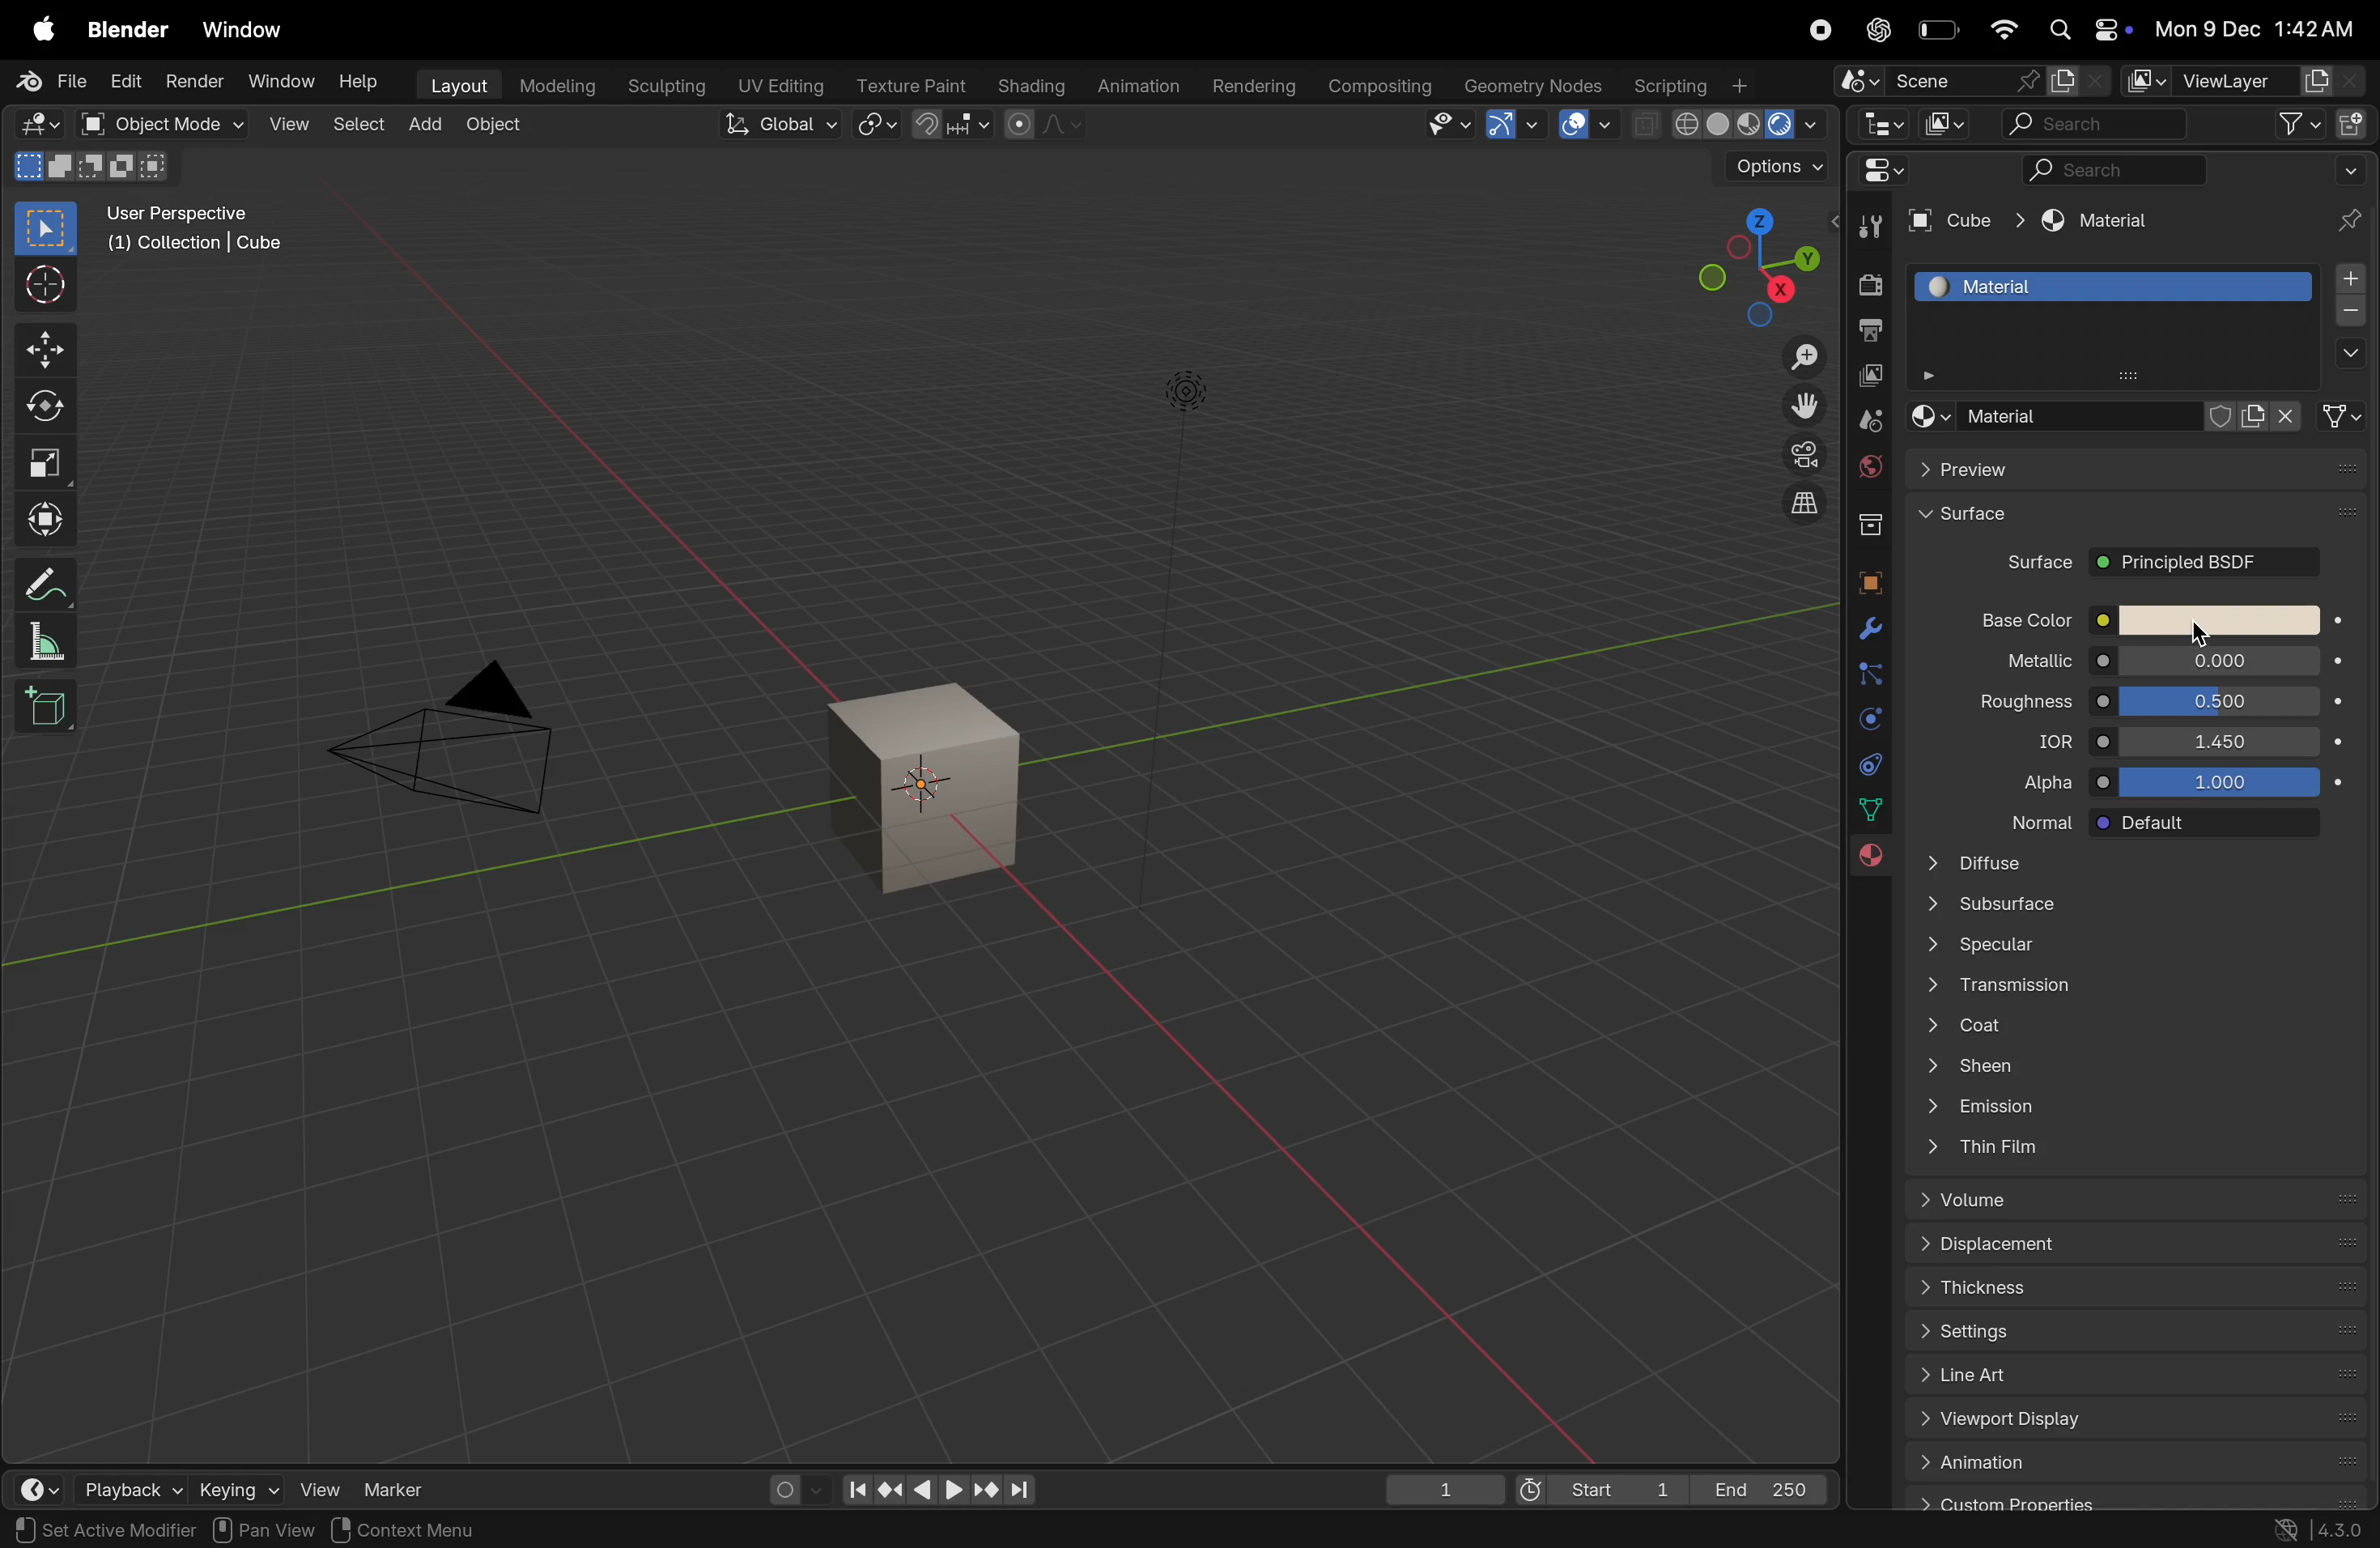 The width and height of the screenshot is (2380, 1548). What do you see at coordinates (2243, 80) in the screenshot?
I see `ViewLayer` at bounding box center [2243, 80].